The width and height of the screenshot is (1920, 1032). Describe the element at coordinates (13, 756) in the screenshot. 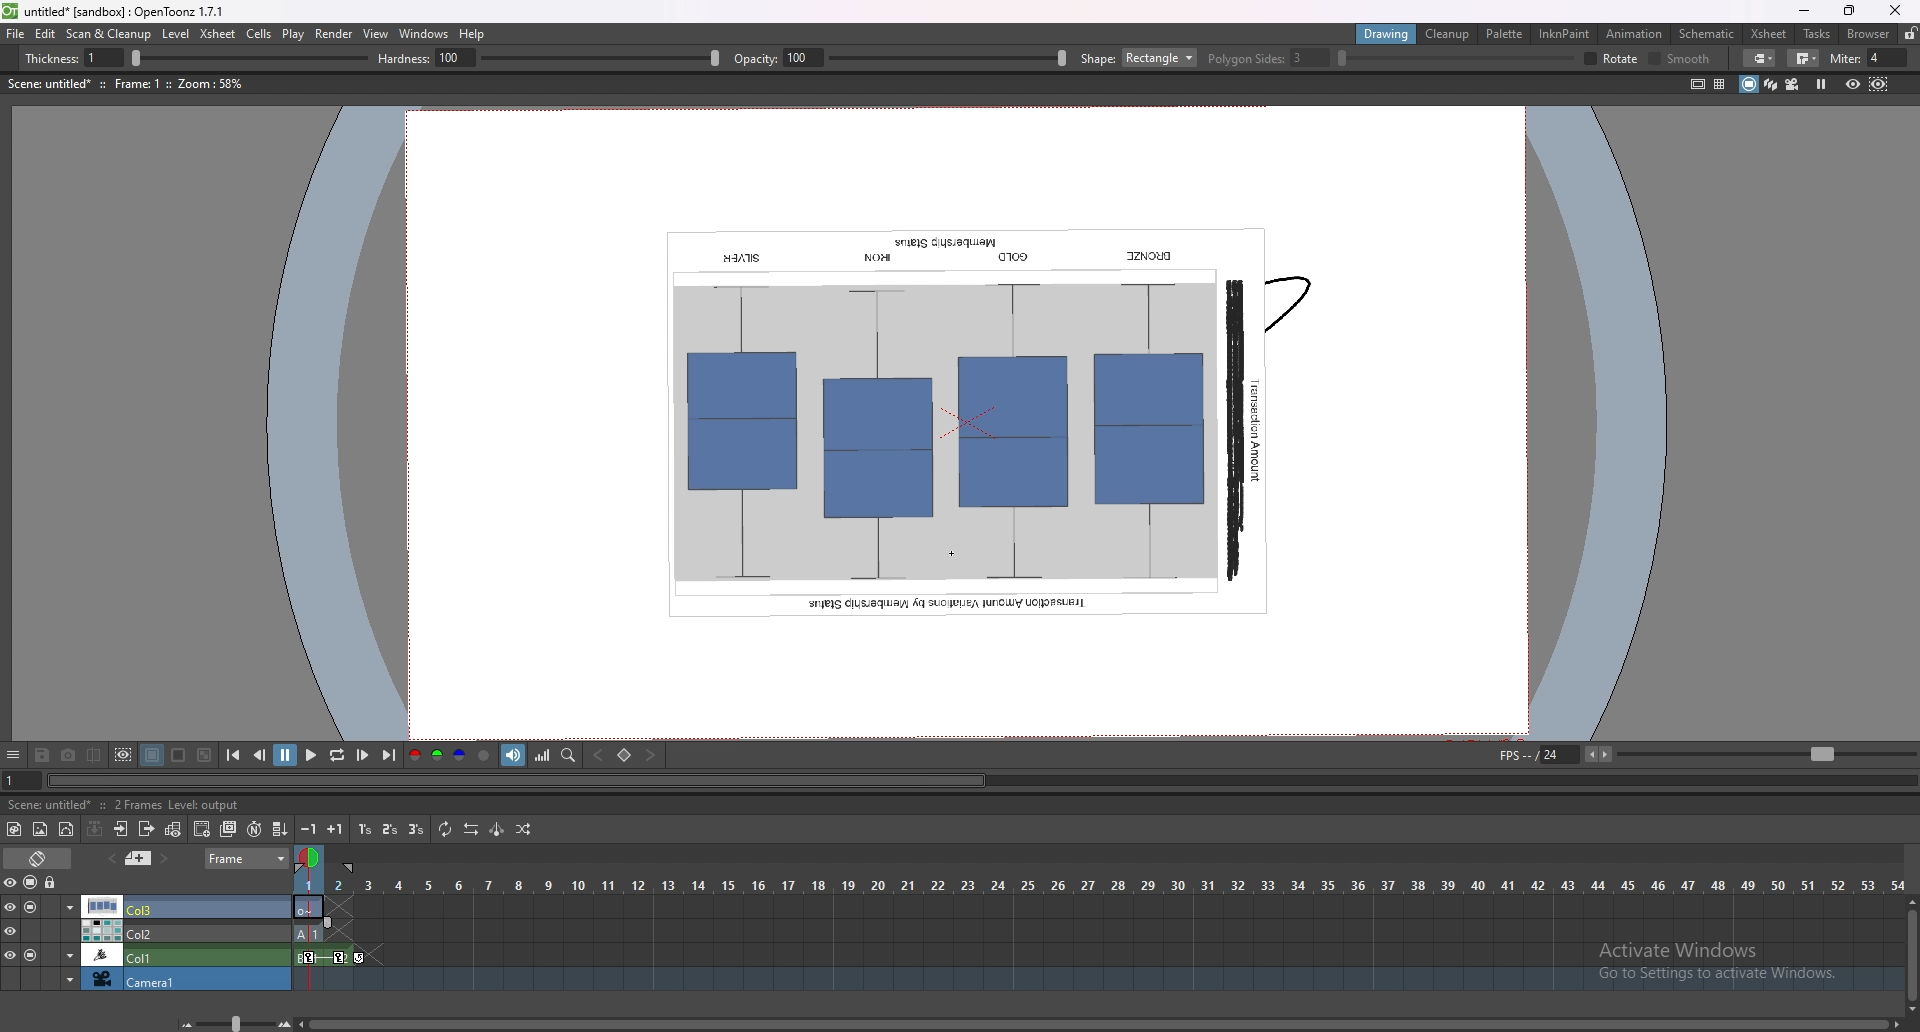

I see `options` at that location.